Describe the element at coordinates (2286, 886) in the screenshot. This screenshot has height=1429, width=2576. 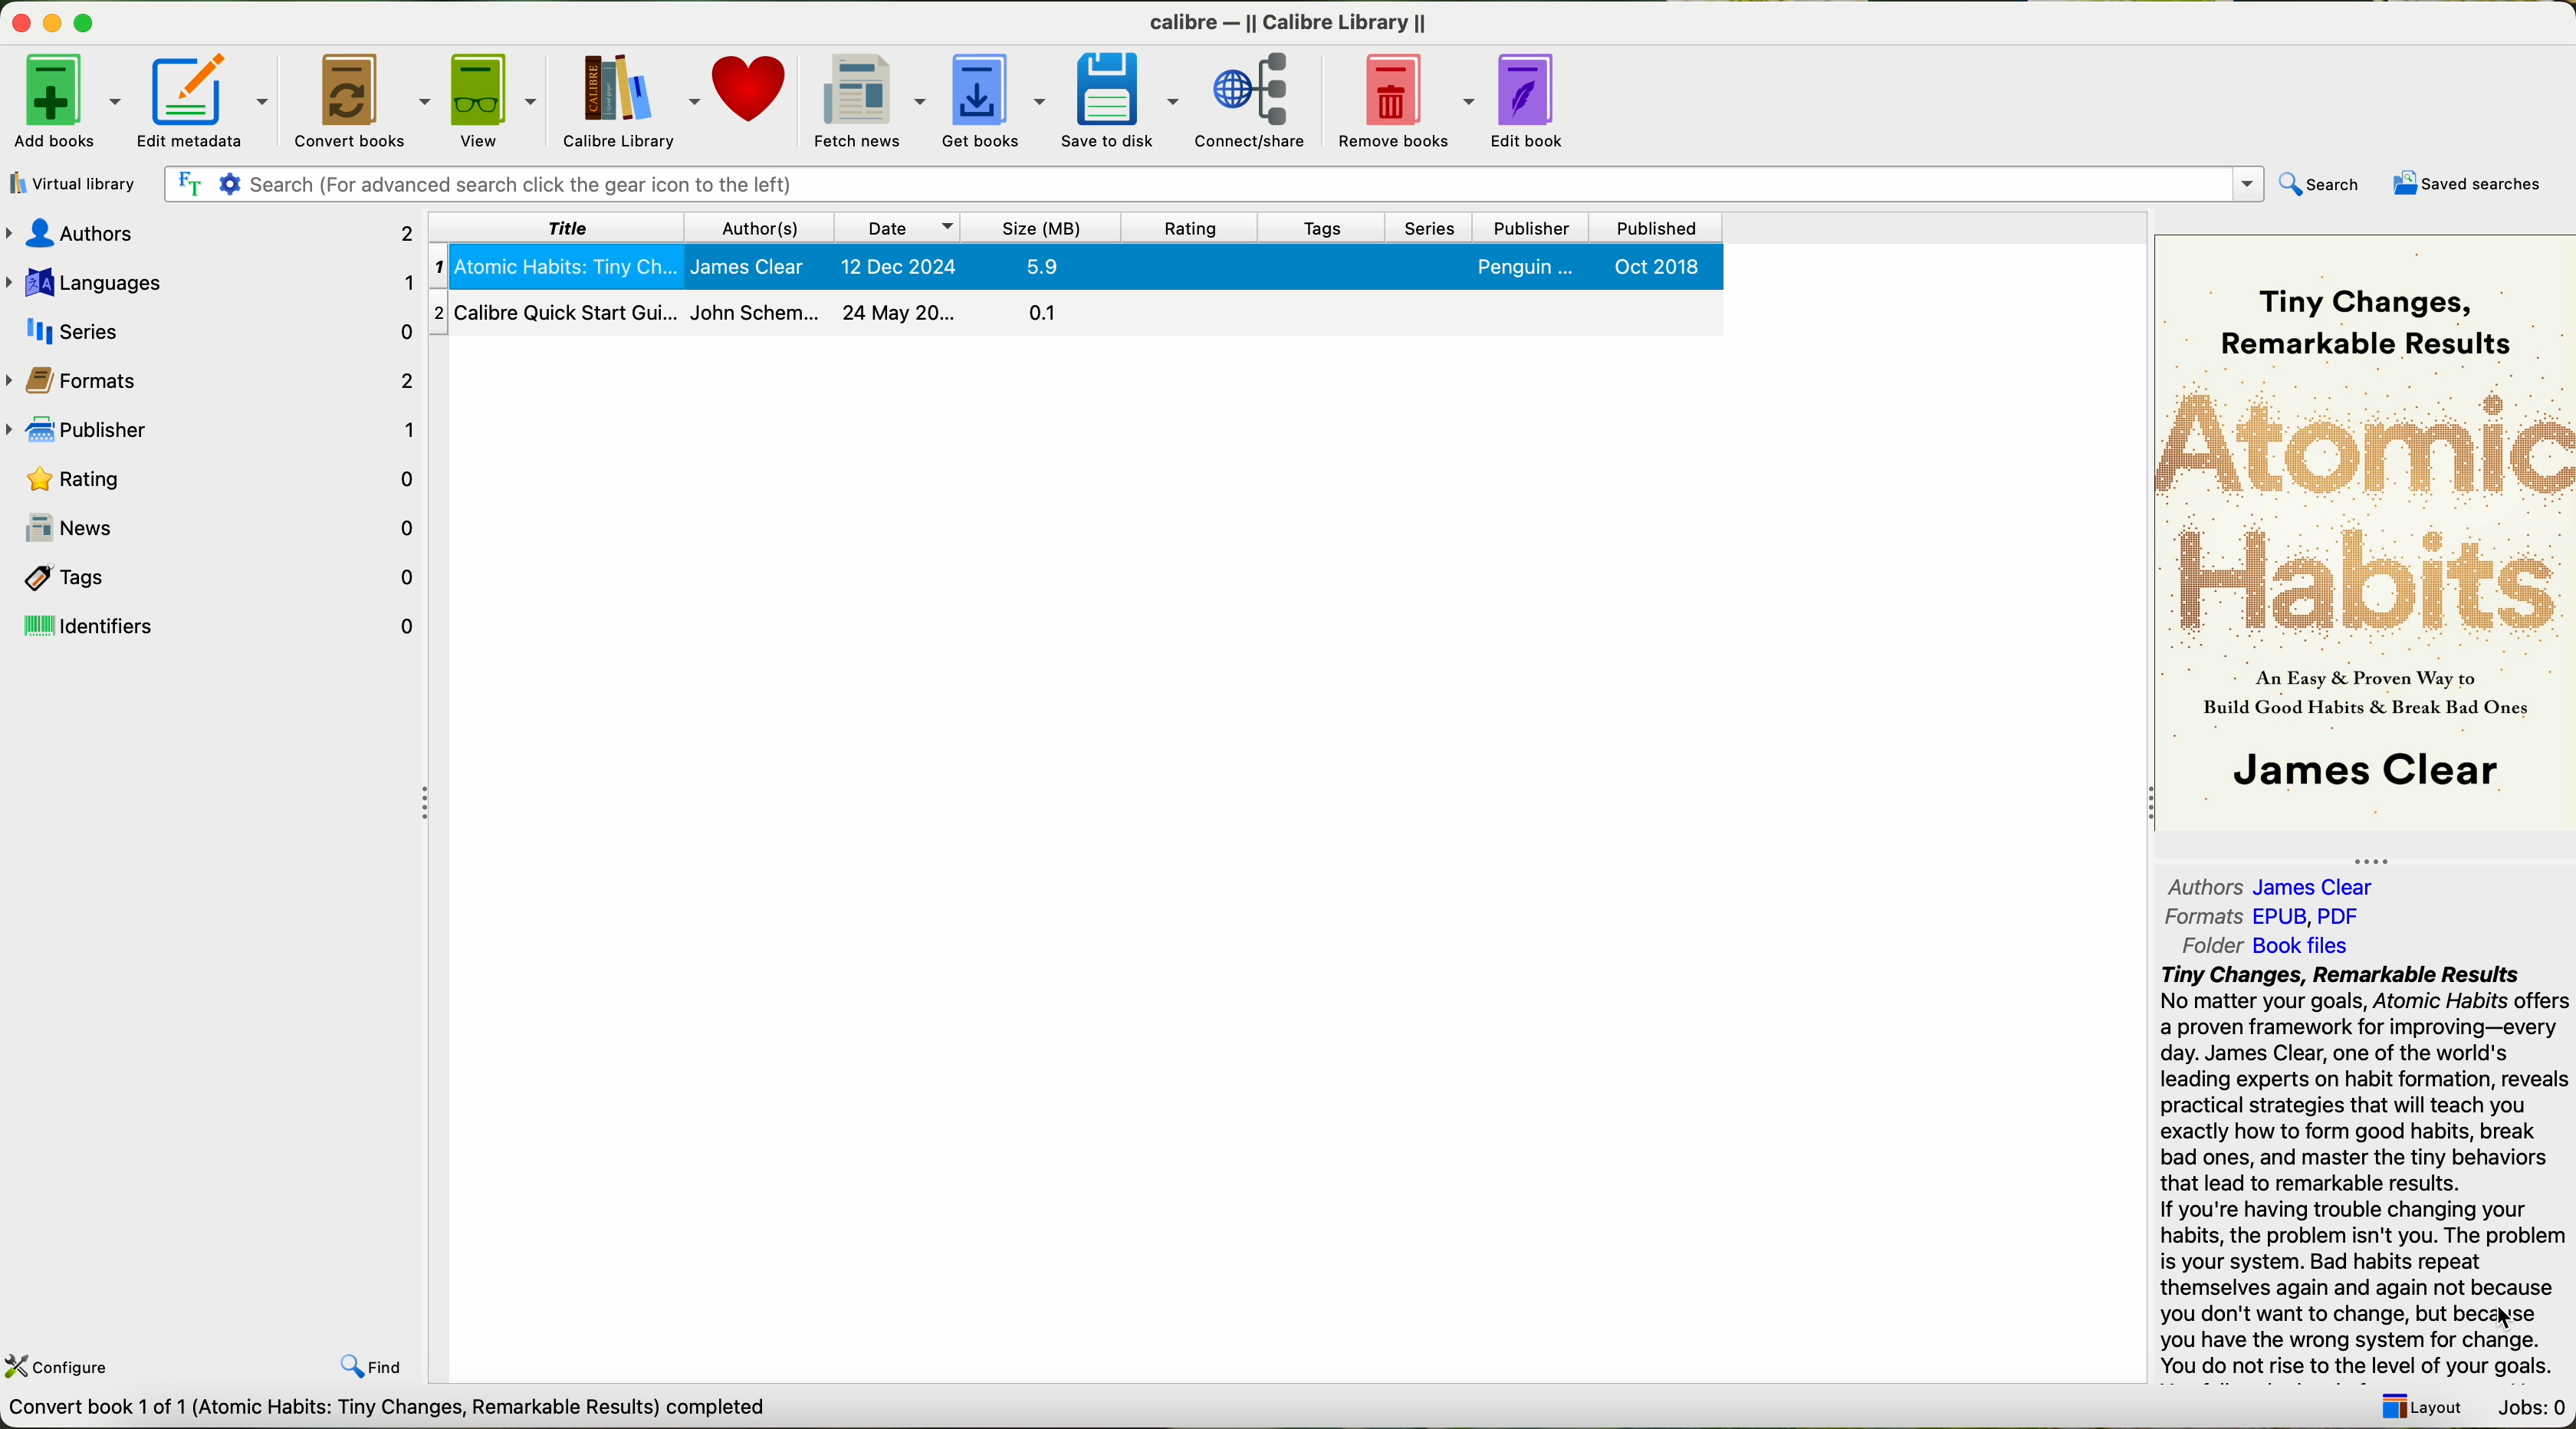
I see `authors` at that location.